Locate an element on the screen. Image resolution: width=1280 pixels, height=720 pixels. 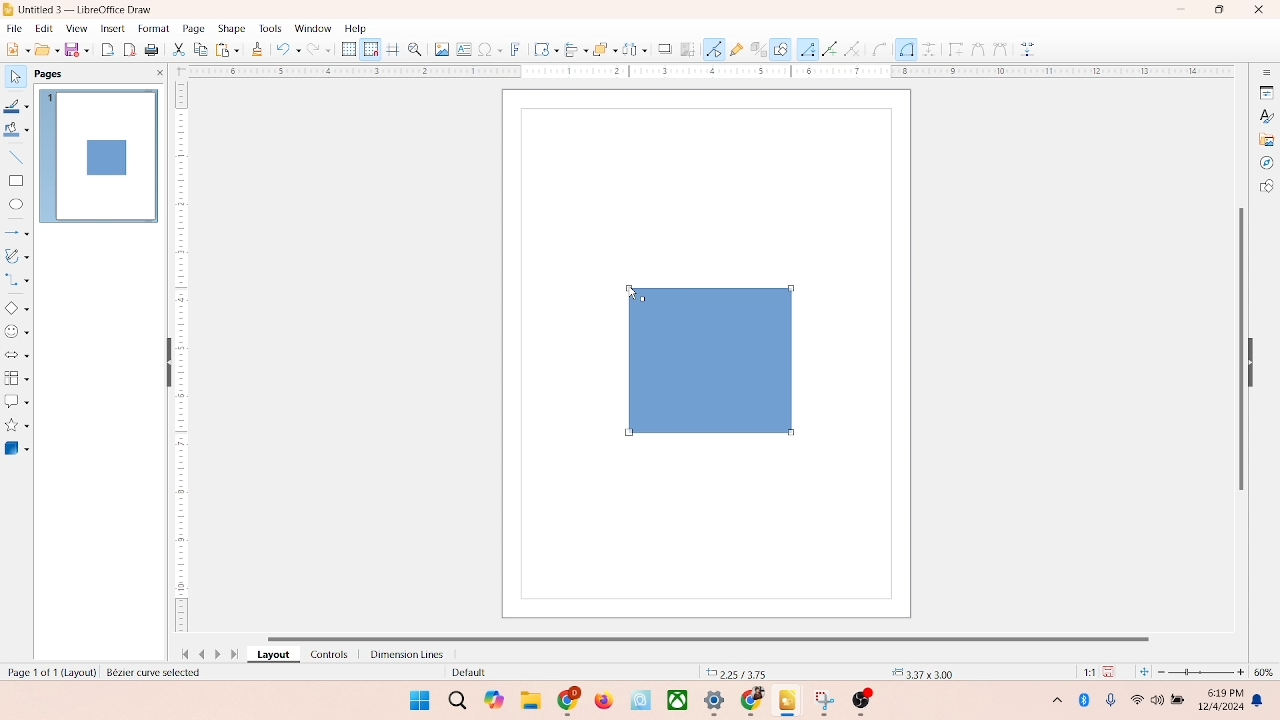
line color is located at coordinates (17, 106).